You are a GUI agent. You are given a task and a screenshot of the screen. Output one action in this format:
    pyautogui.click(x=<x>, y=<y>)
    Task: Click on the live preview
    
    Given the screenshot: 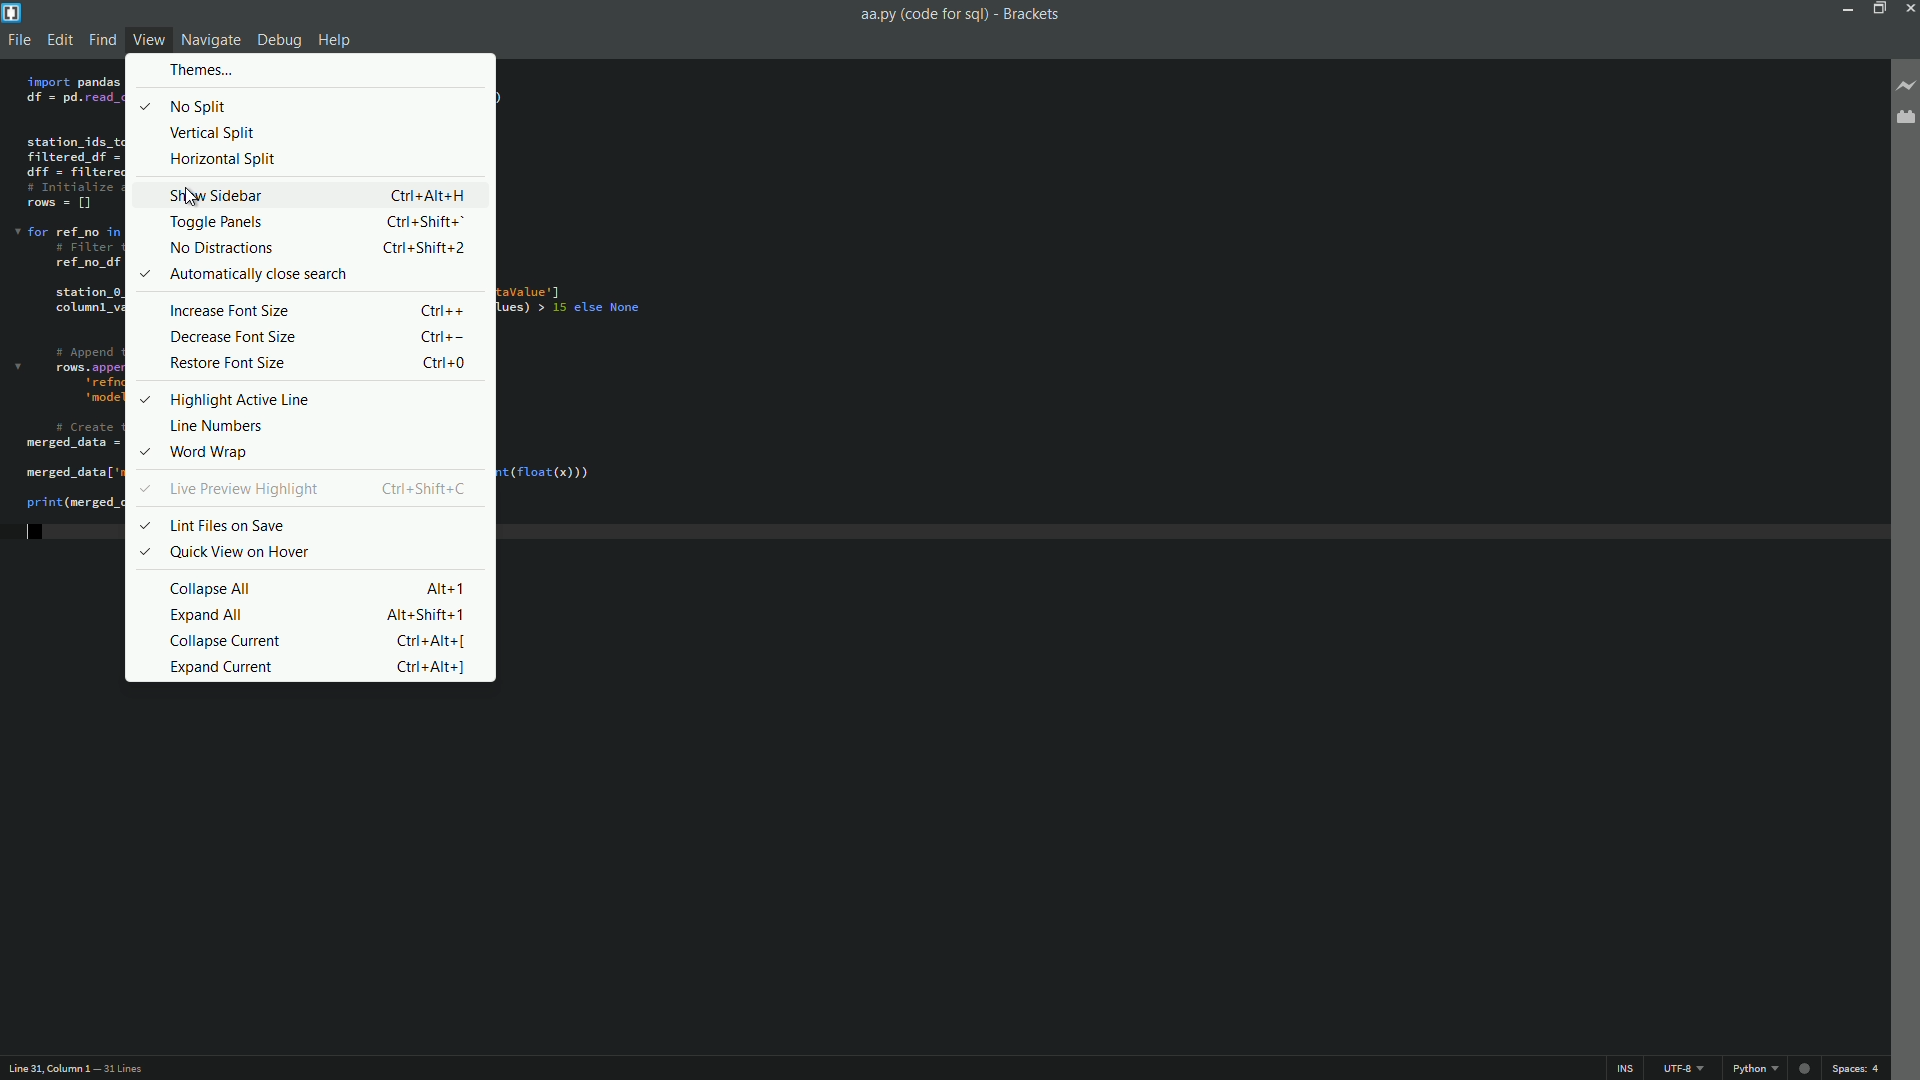 What is the action you would take?
    pyautogui.click(x=1907, y=85)
    